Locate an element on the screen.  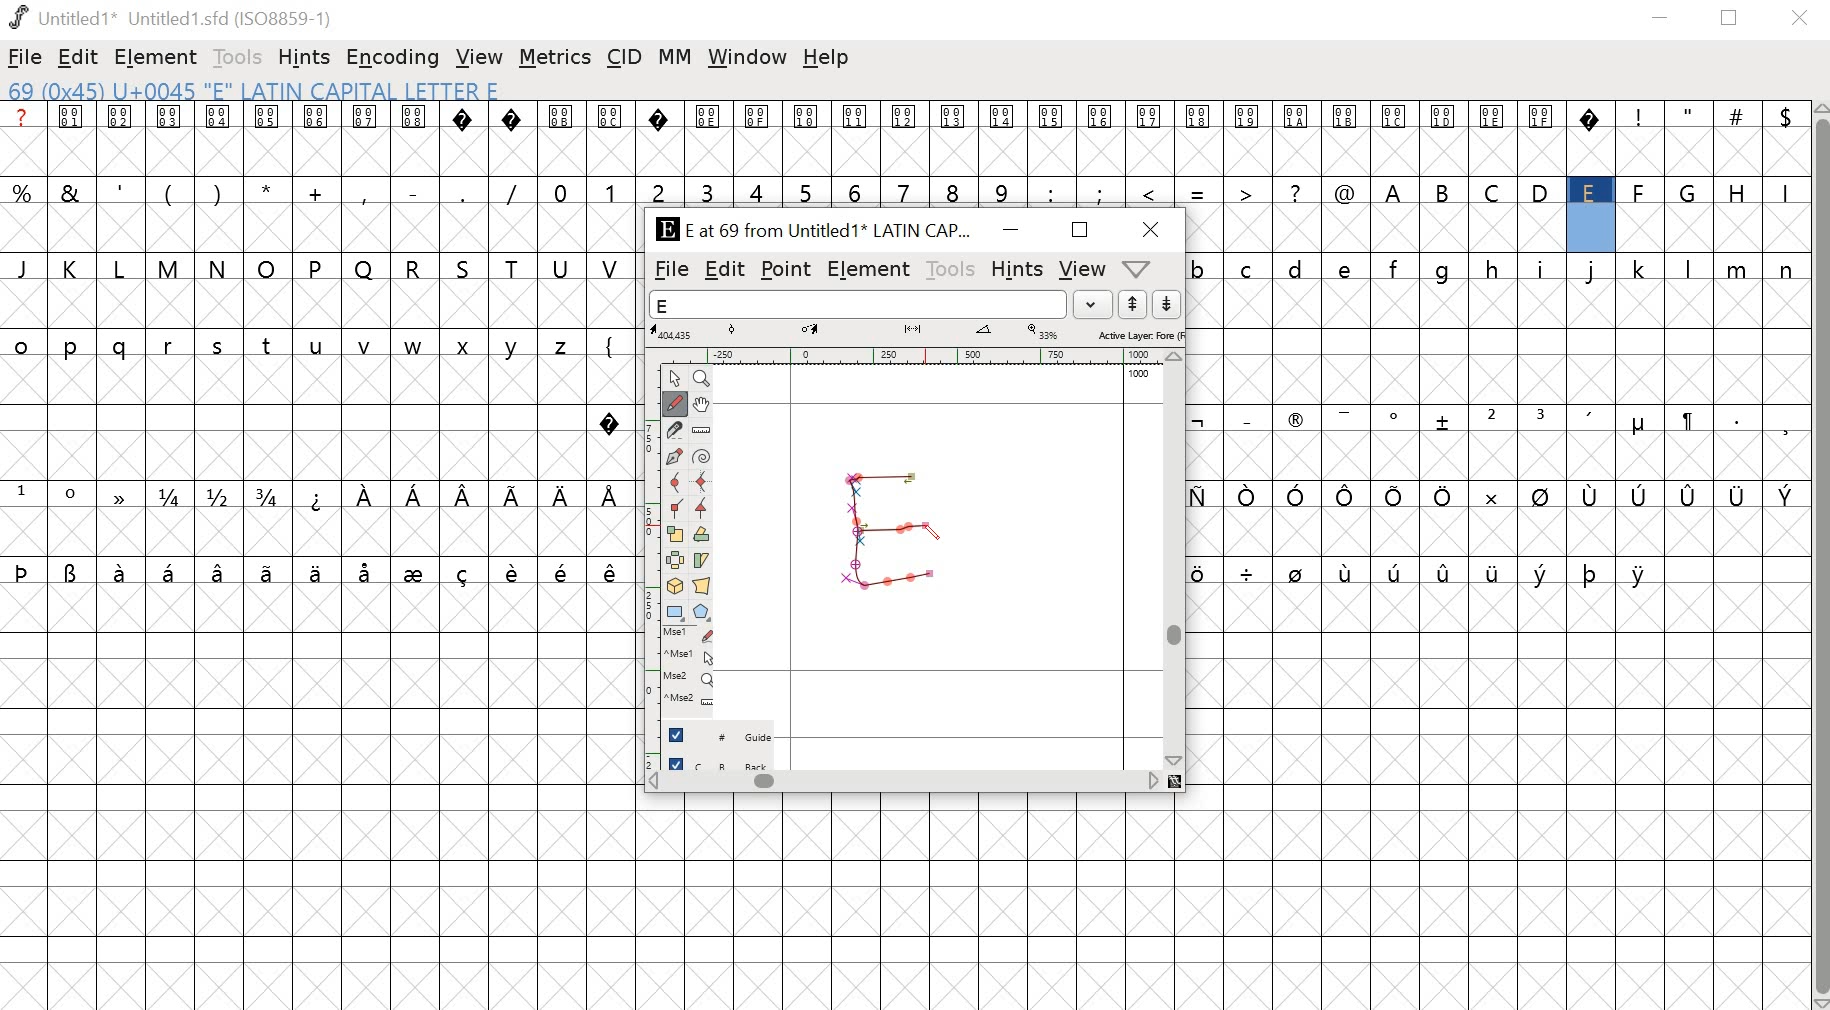
empty cells is located at coordinates (903, 154).